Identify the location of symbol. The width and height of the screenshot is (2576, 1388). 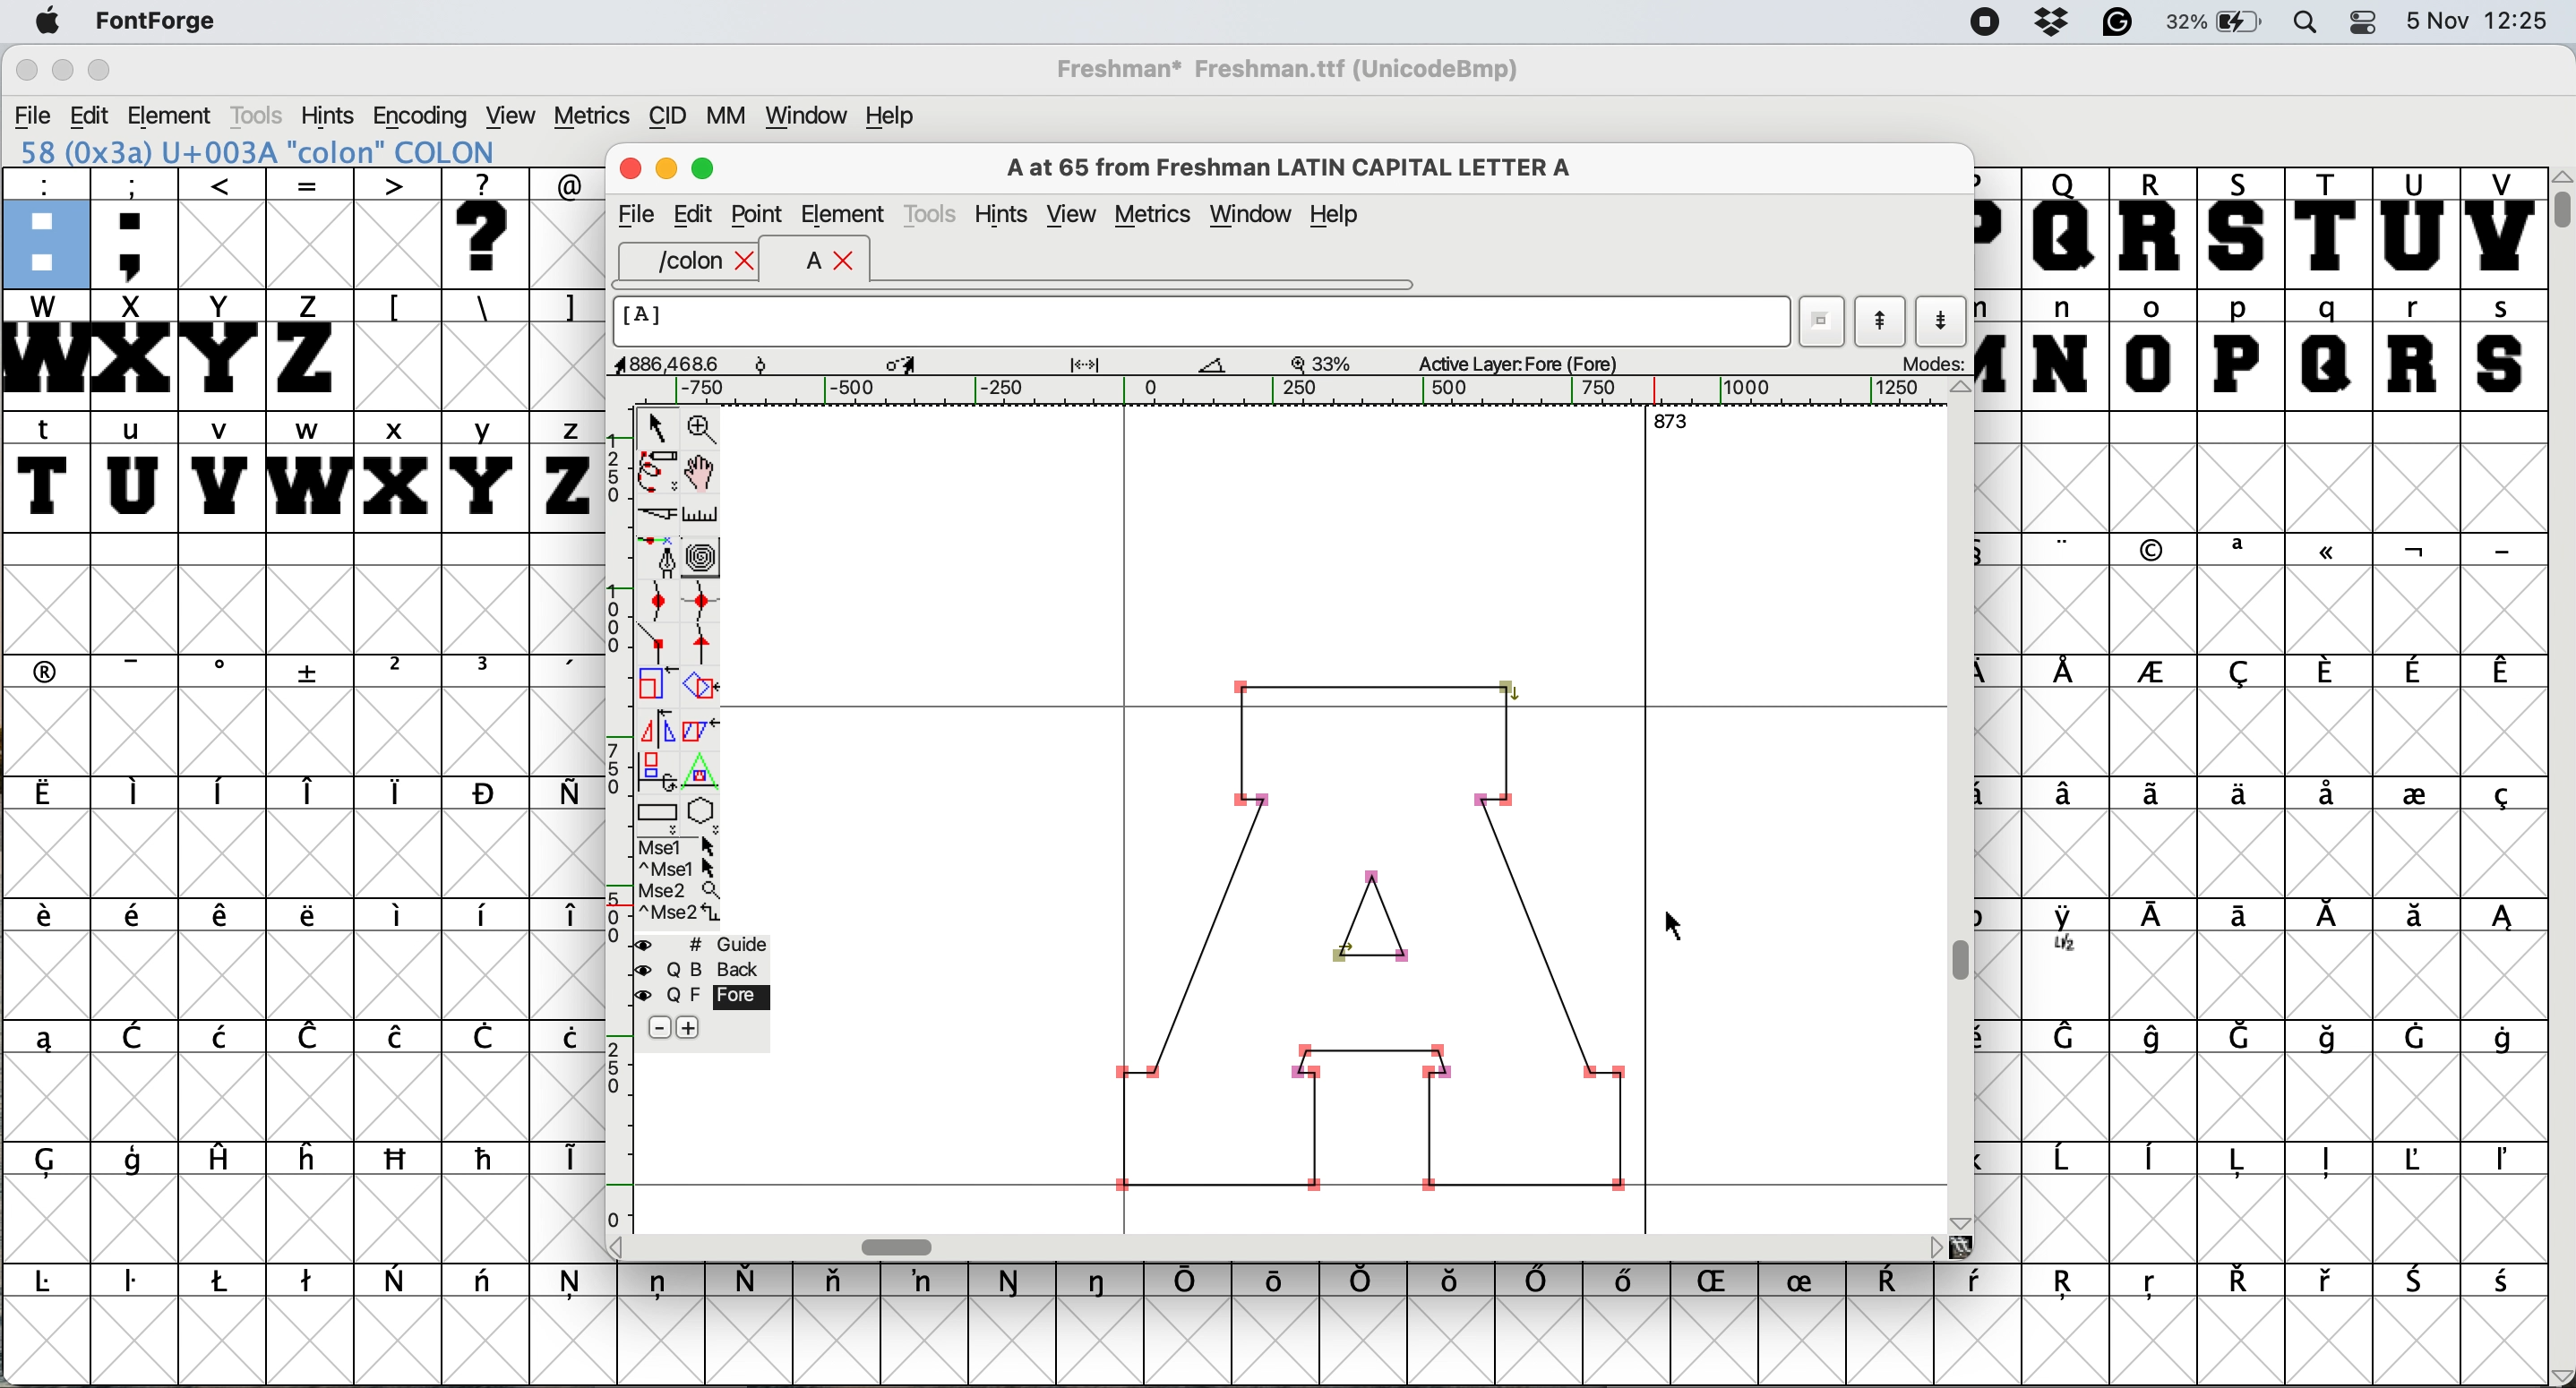
(310, 1282).